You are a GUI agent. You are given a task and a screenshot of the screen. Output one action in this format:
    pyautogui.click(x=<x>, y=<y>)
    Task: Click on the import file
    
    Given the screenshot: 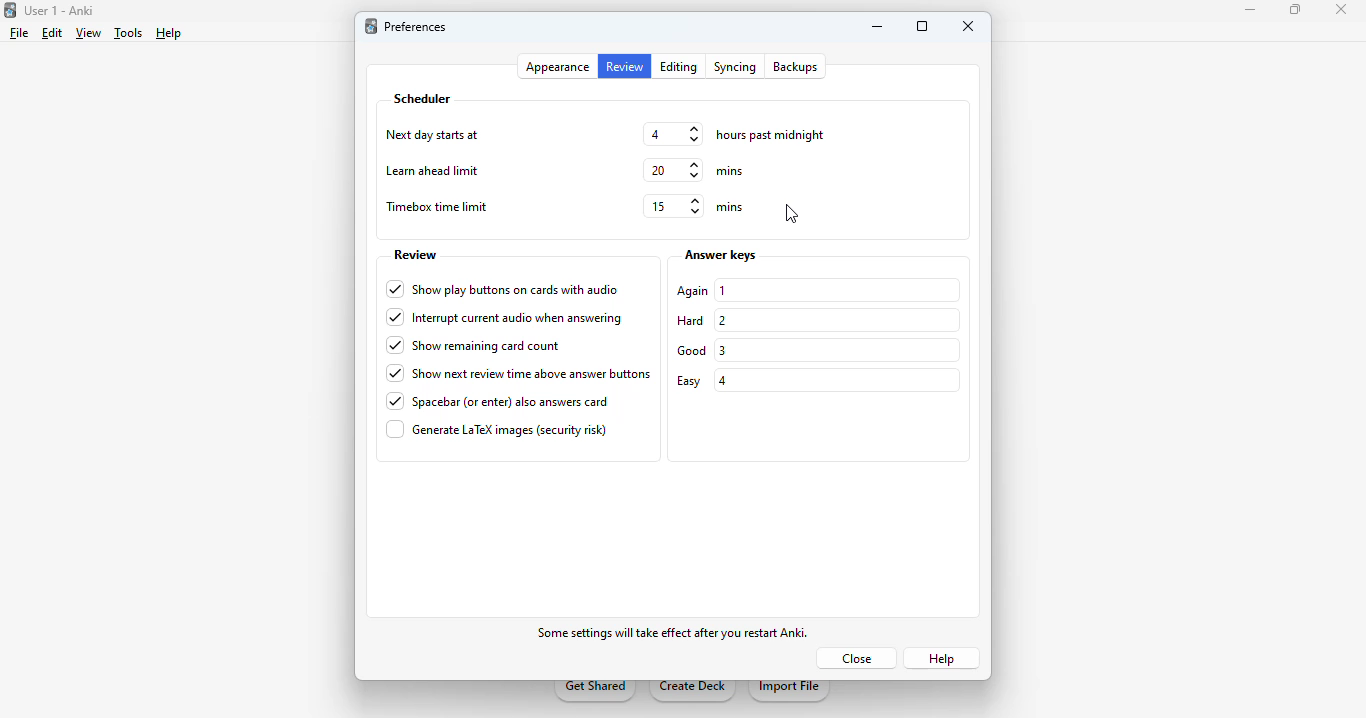 What is the action you would take?
    pyautogui.click(x=788, y=691)
    